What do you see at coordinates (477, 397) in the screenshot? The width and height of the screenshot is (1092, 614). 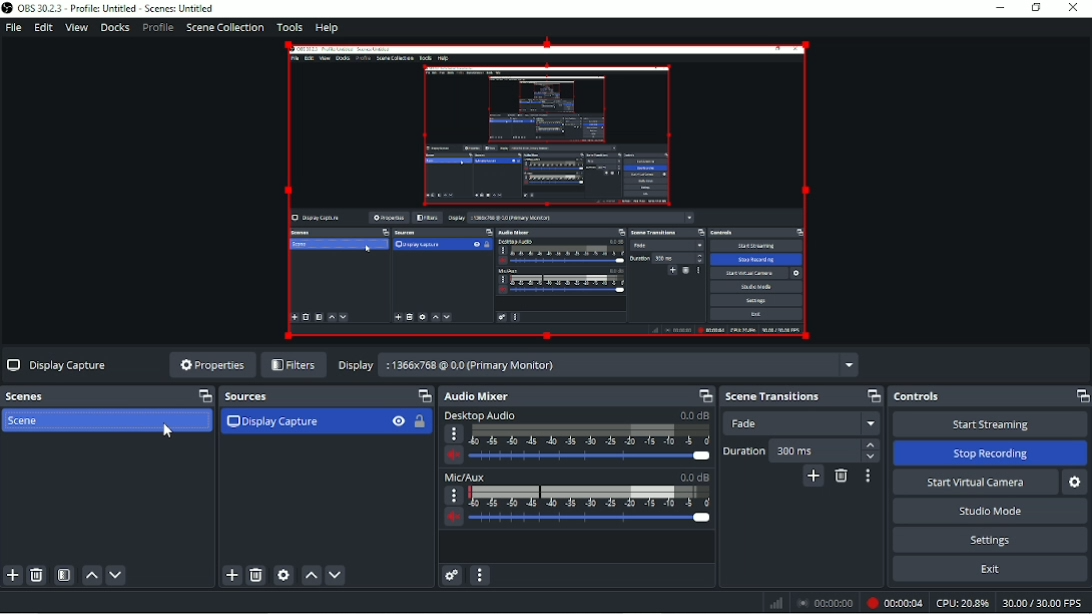 I see `Audio Mixer` at bounding box center [477, 397].